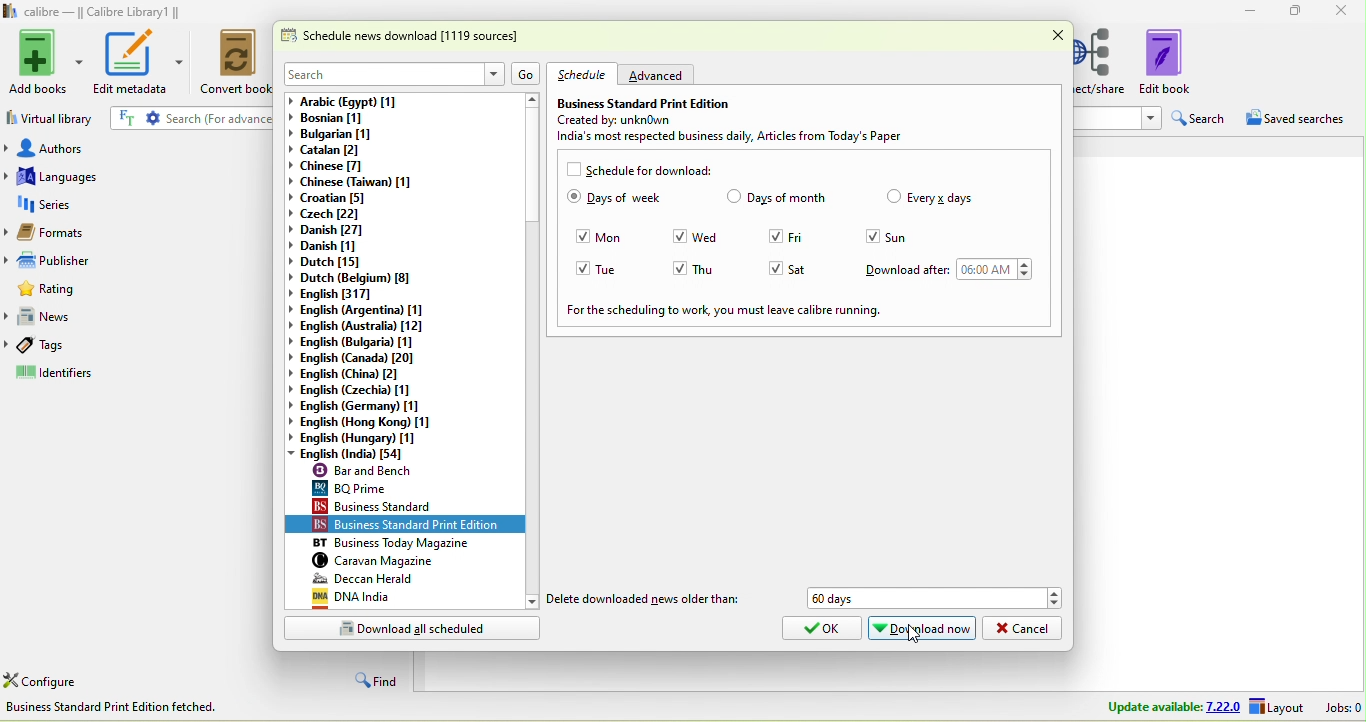 The height and width of the screenshot is (722, 1366). What do you see at coordinates (138, 376) in the screenshot?
I see `identifiers` at bounding box center [138, 376].